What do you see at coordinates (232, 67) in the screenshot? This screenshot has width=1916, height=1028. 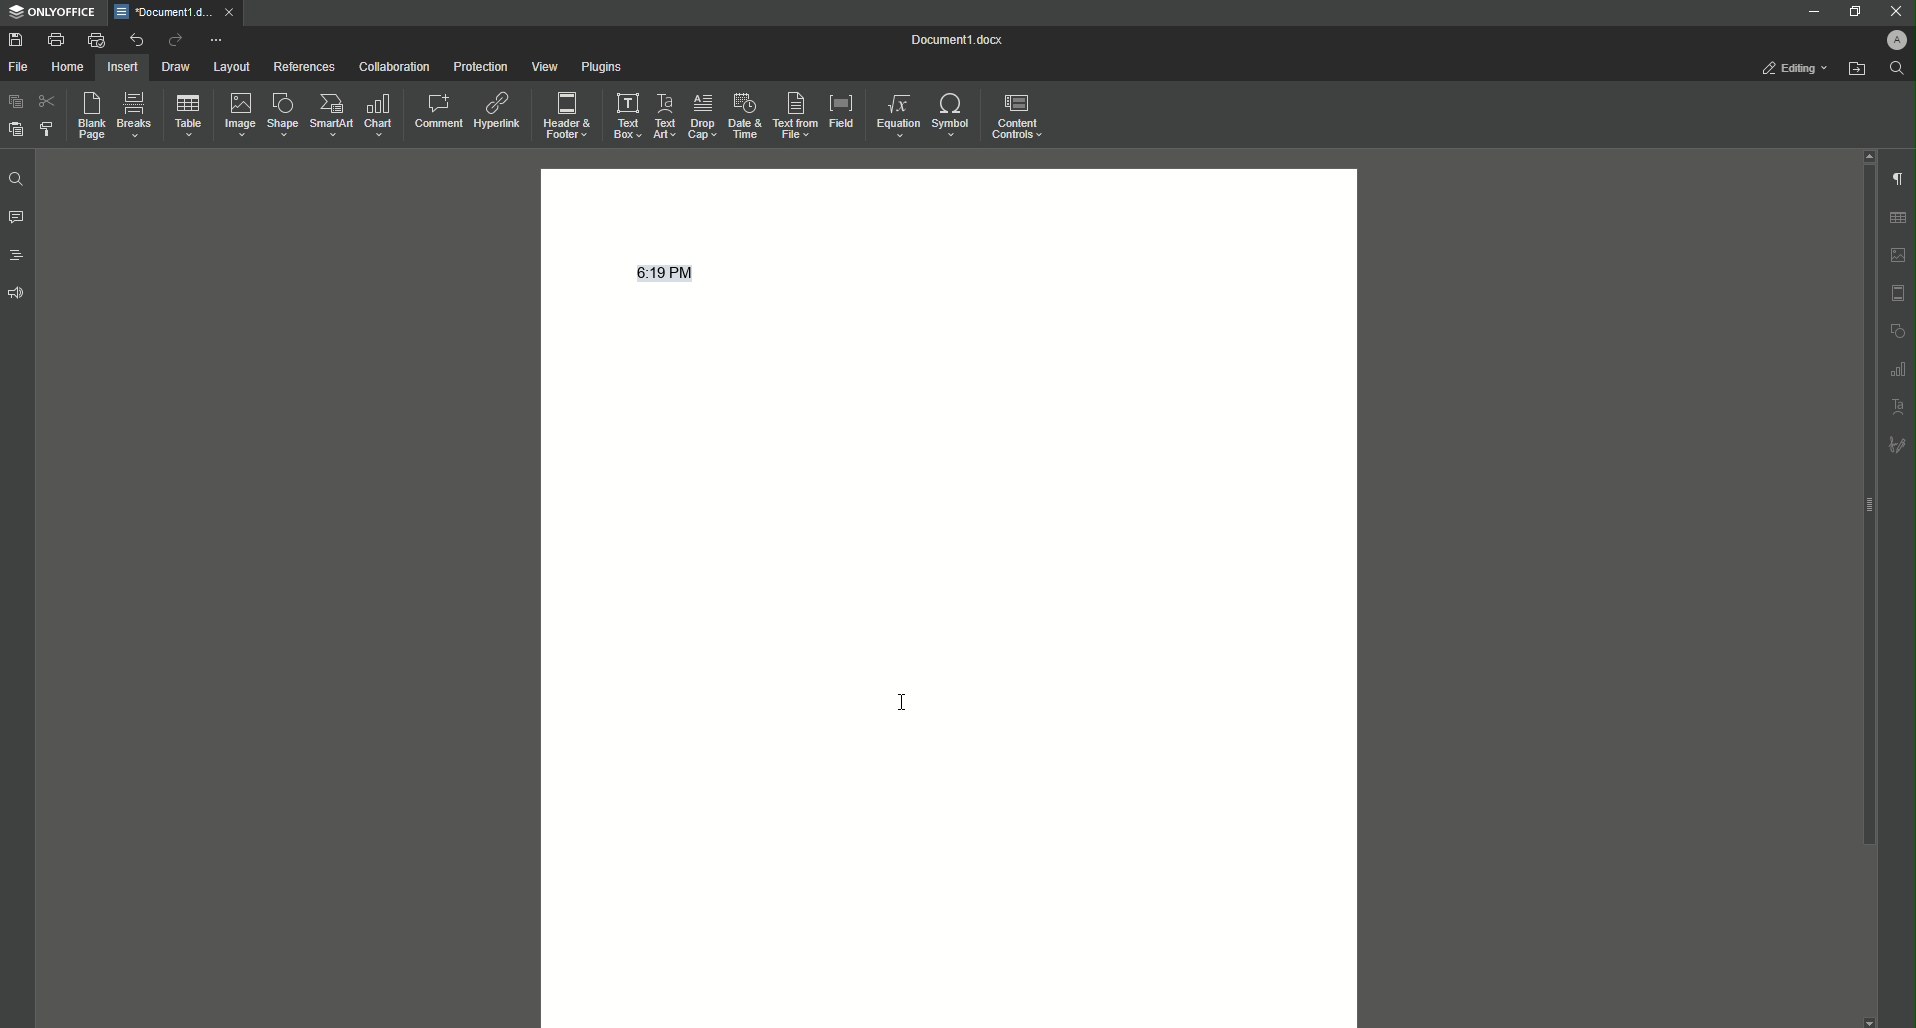 I see `Layout` at bounding box center [232, 67].